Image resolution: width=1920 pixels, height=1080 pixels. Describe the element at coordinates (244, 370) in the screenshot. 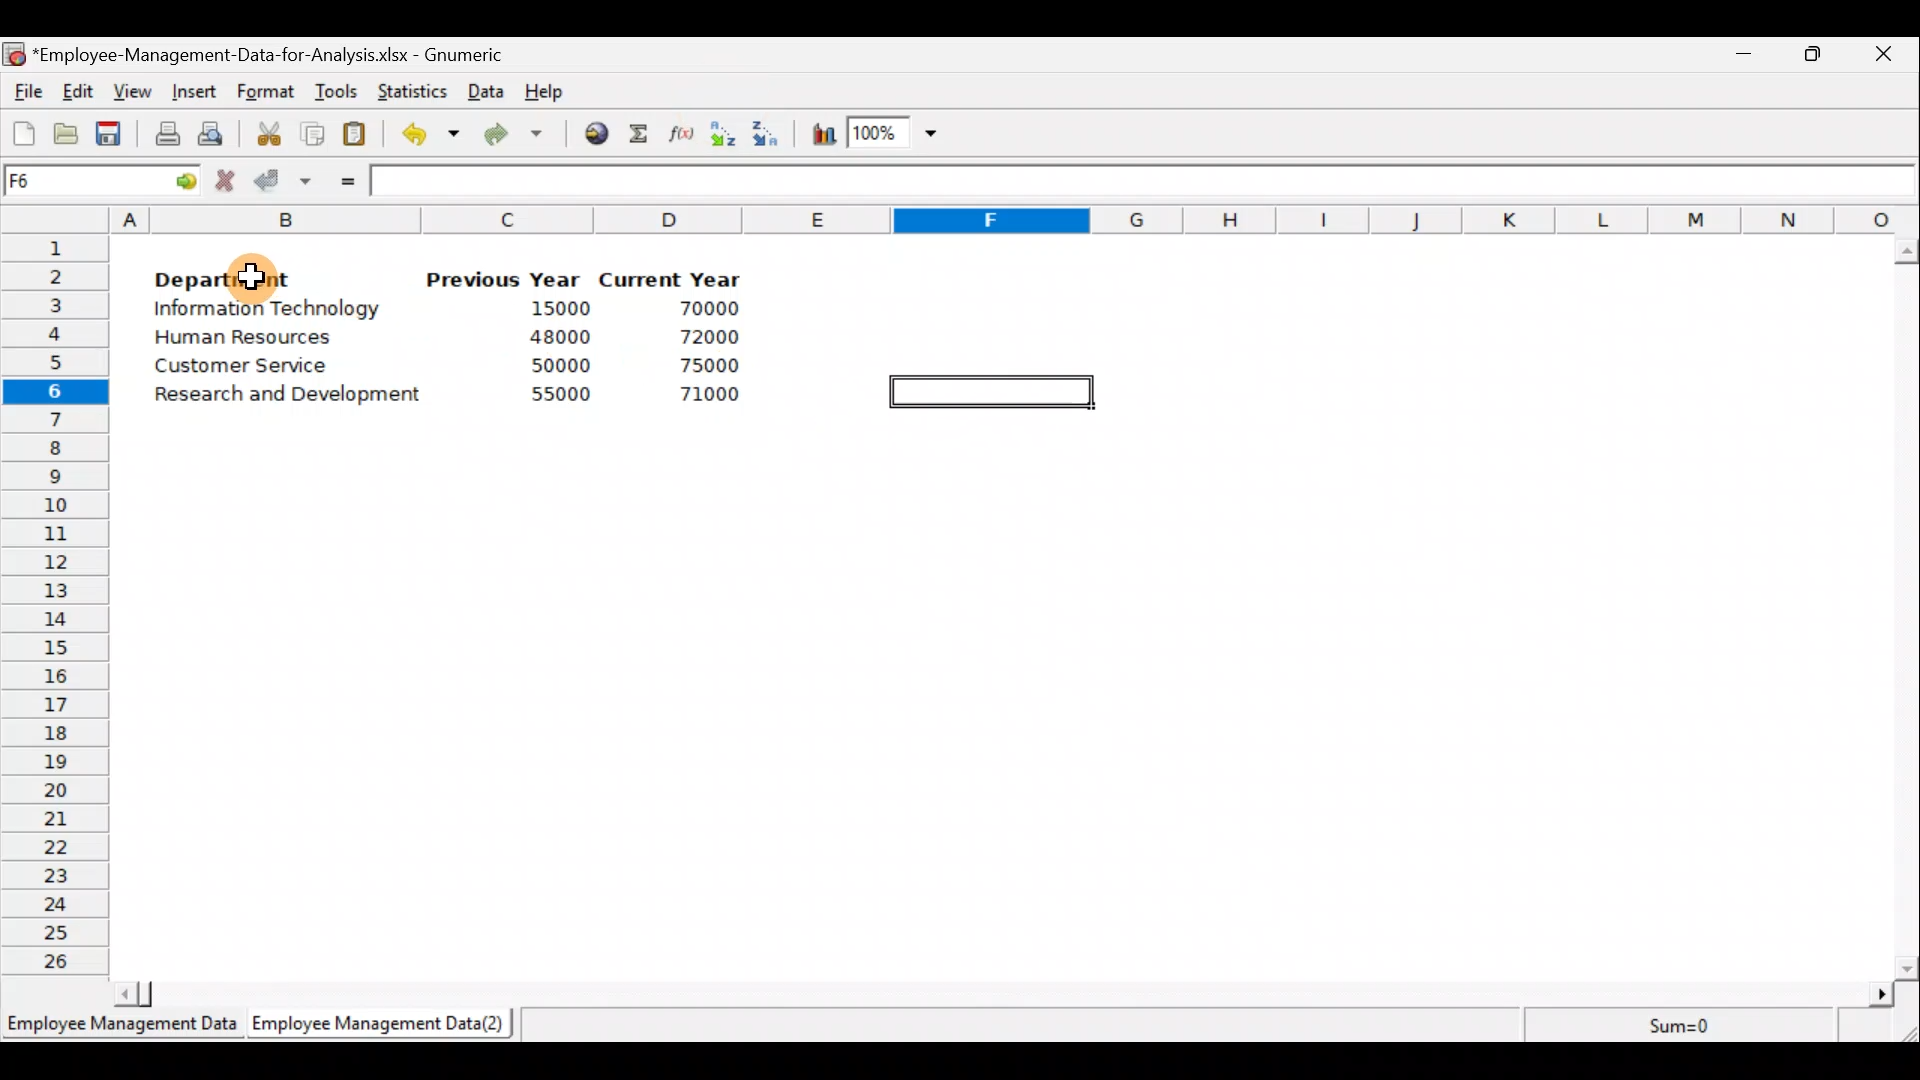

I see `Customer Service` at that location.